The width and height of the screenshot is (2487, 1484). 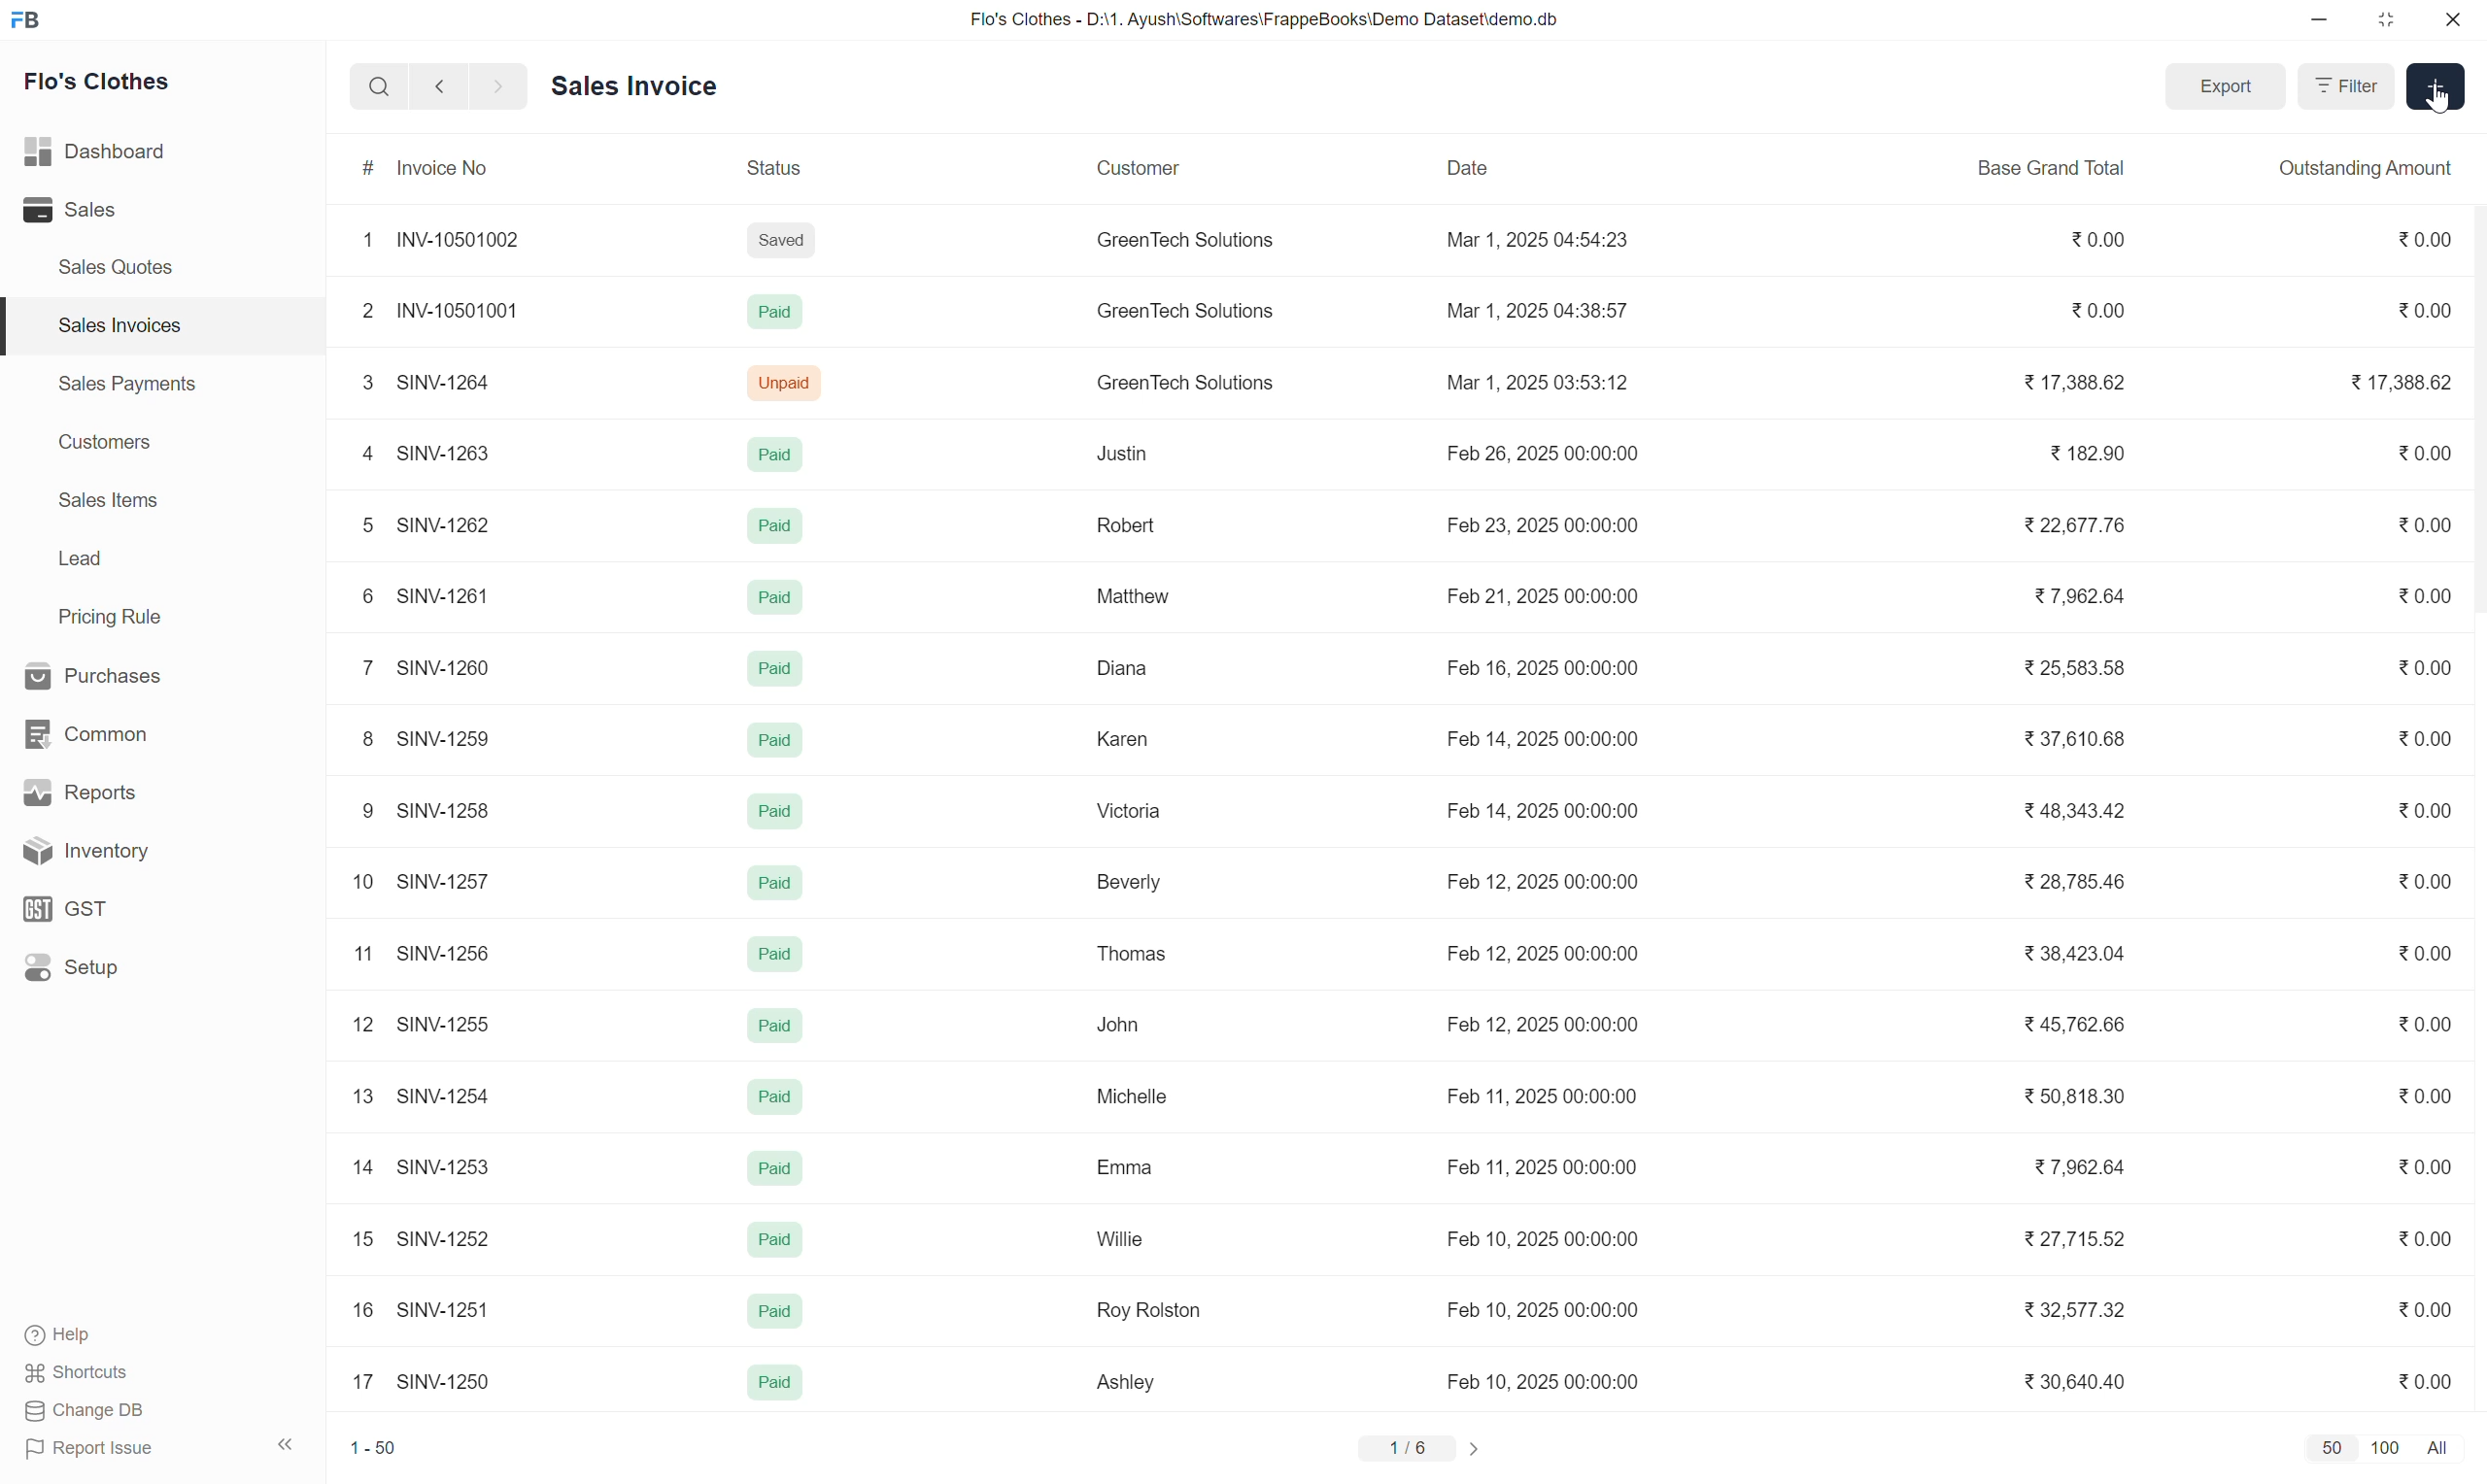 I want to click on ₹ 45,762.66, so click(x=2080, y=1023).